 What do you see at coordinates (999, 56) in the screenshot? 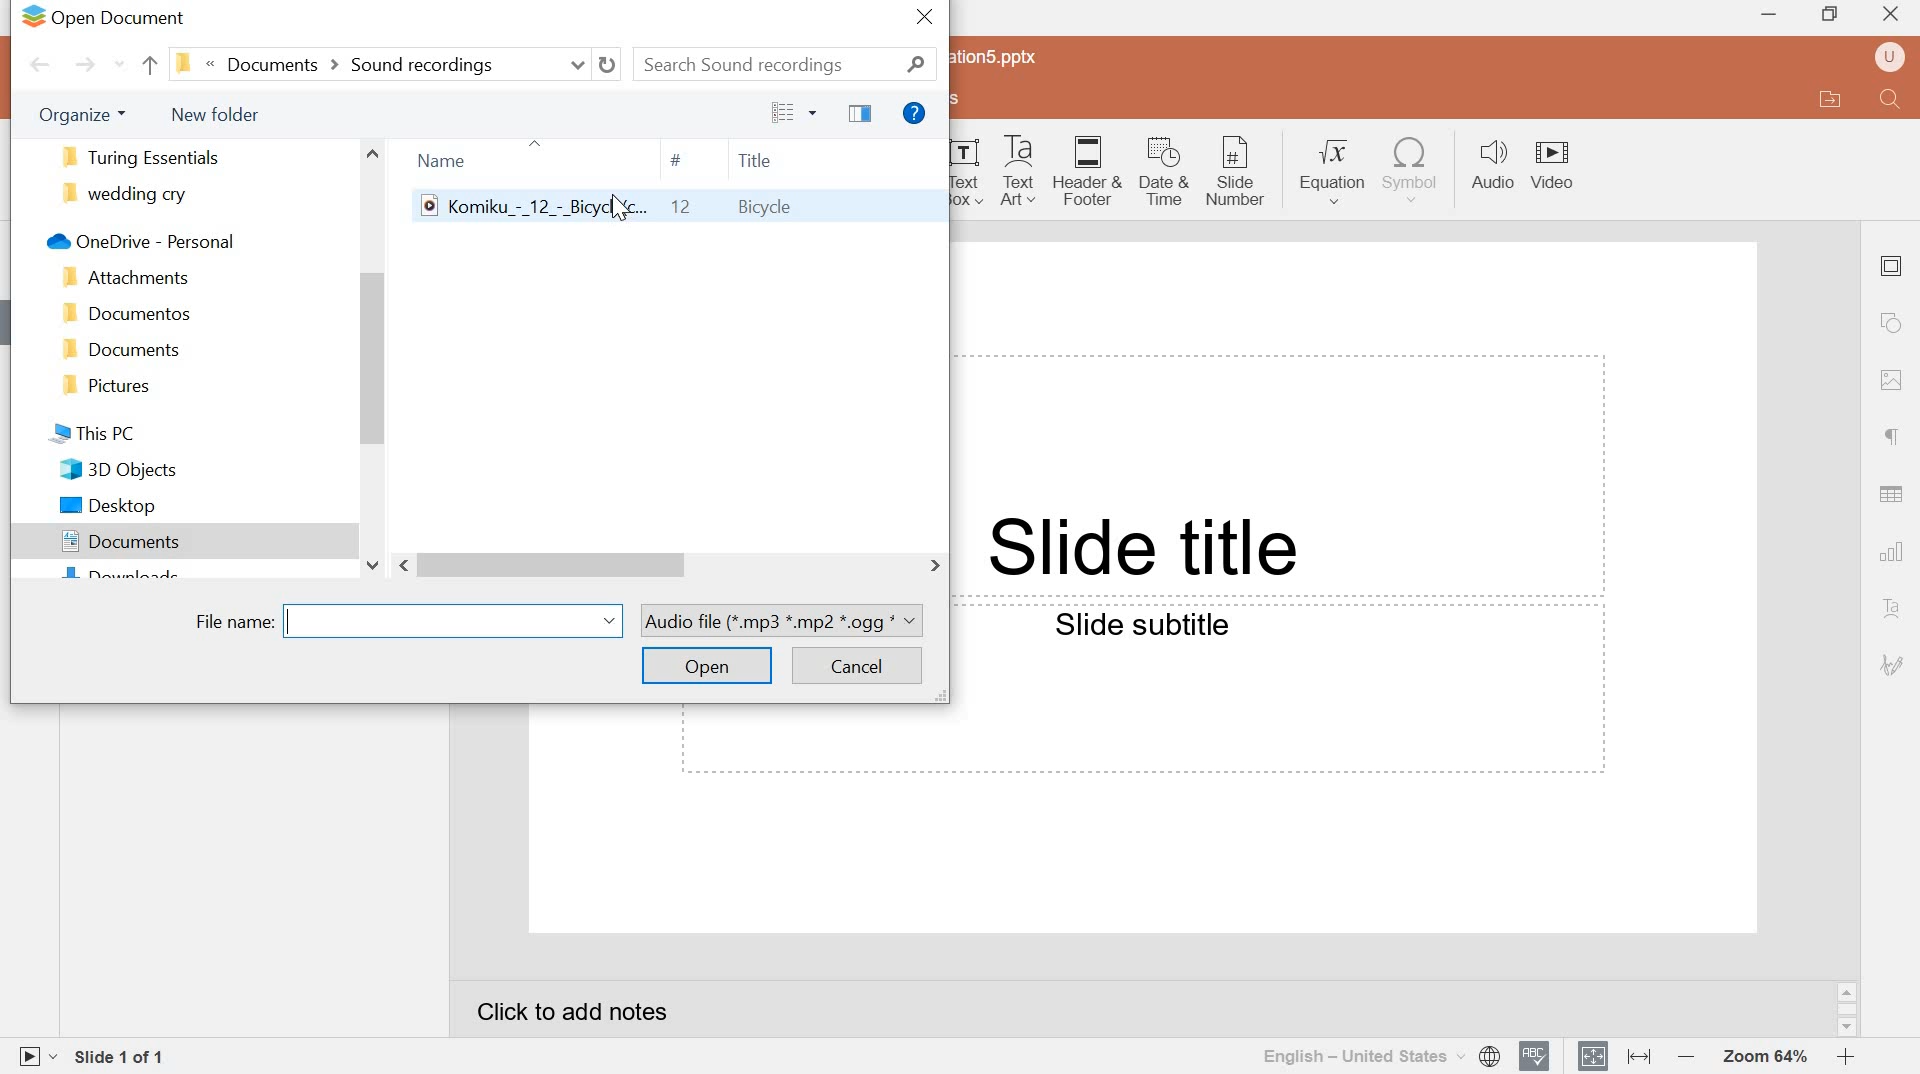
I see `Presentation5.pptx` at bounding box center [999, 56].